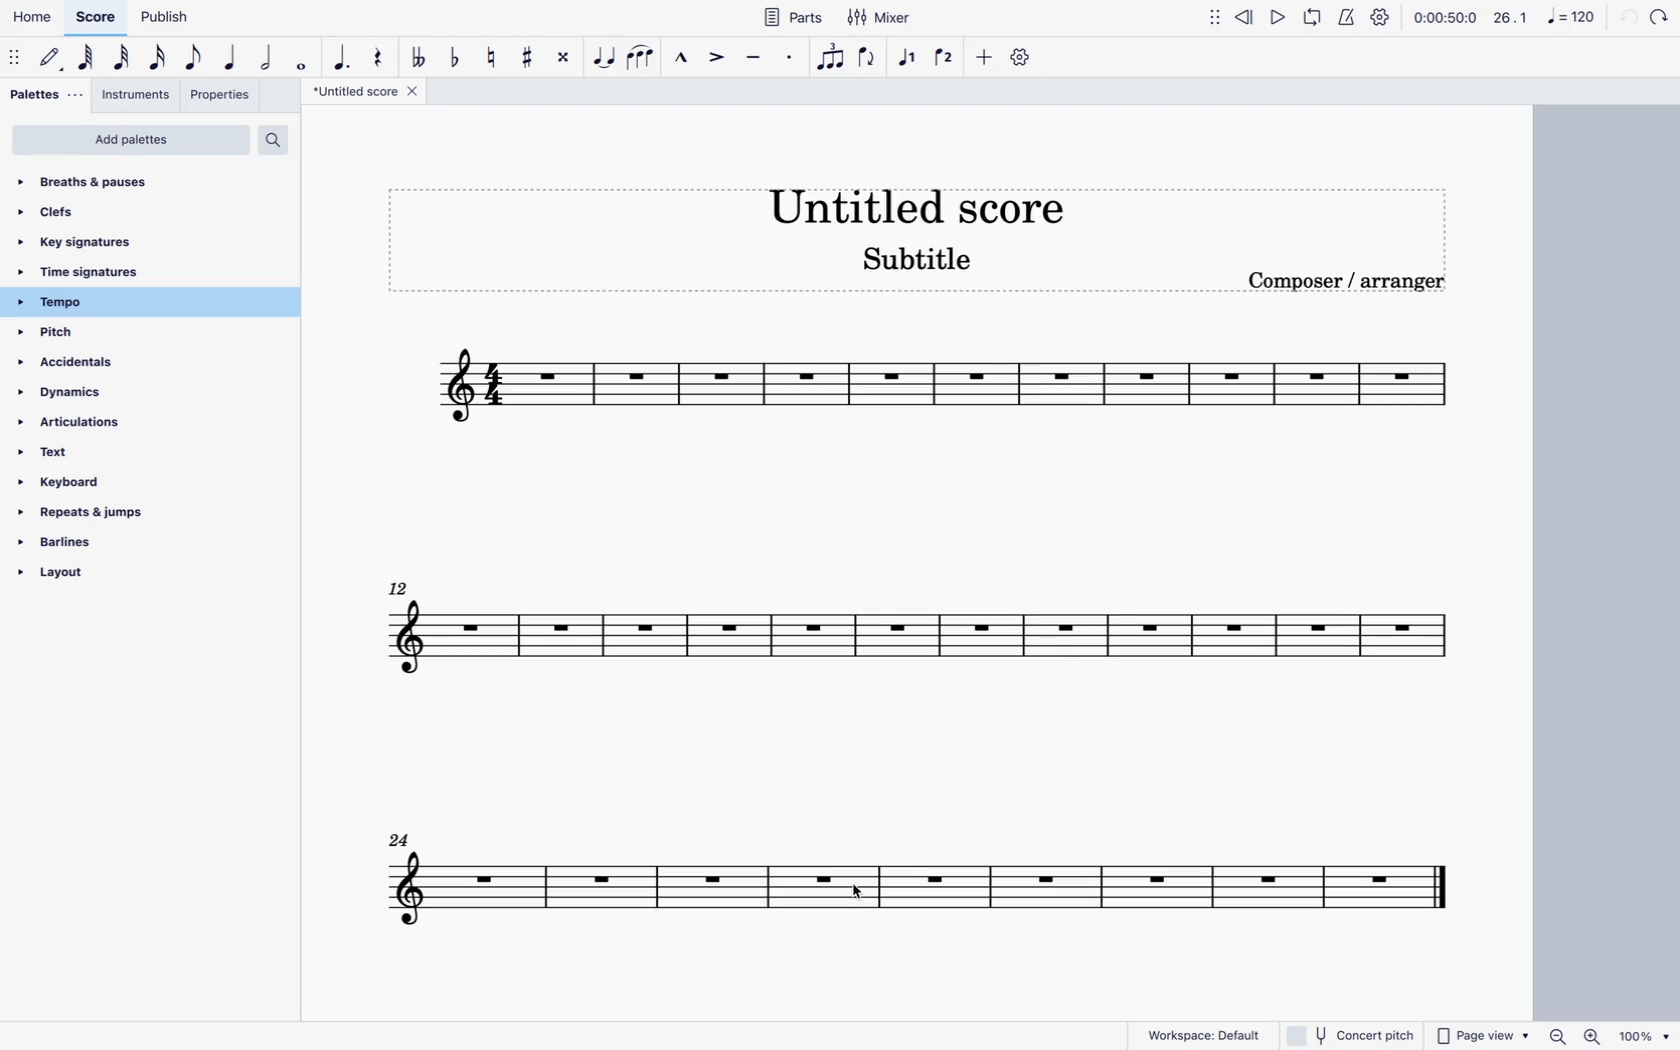  Describe the element at coordinates (382, 58) in the screenshot. I see `rest` at that location.